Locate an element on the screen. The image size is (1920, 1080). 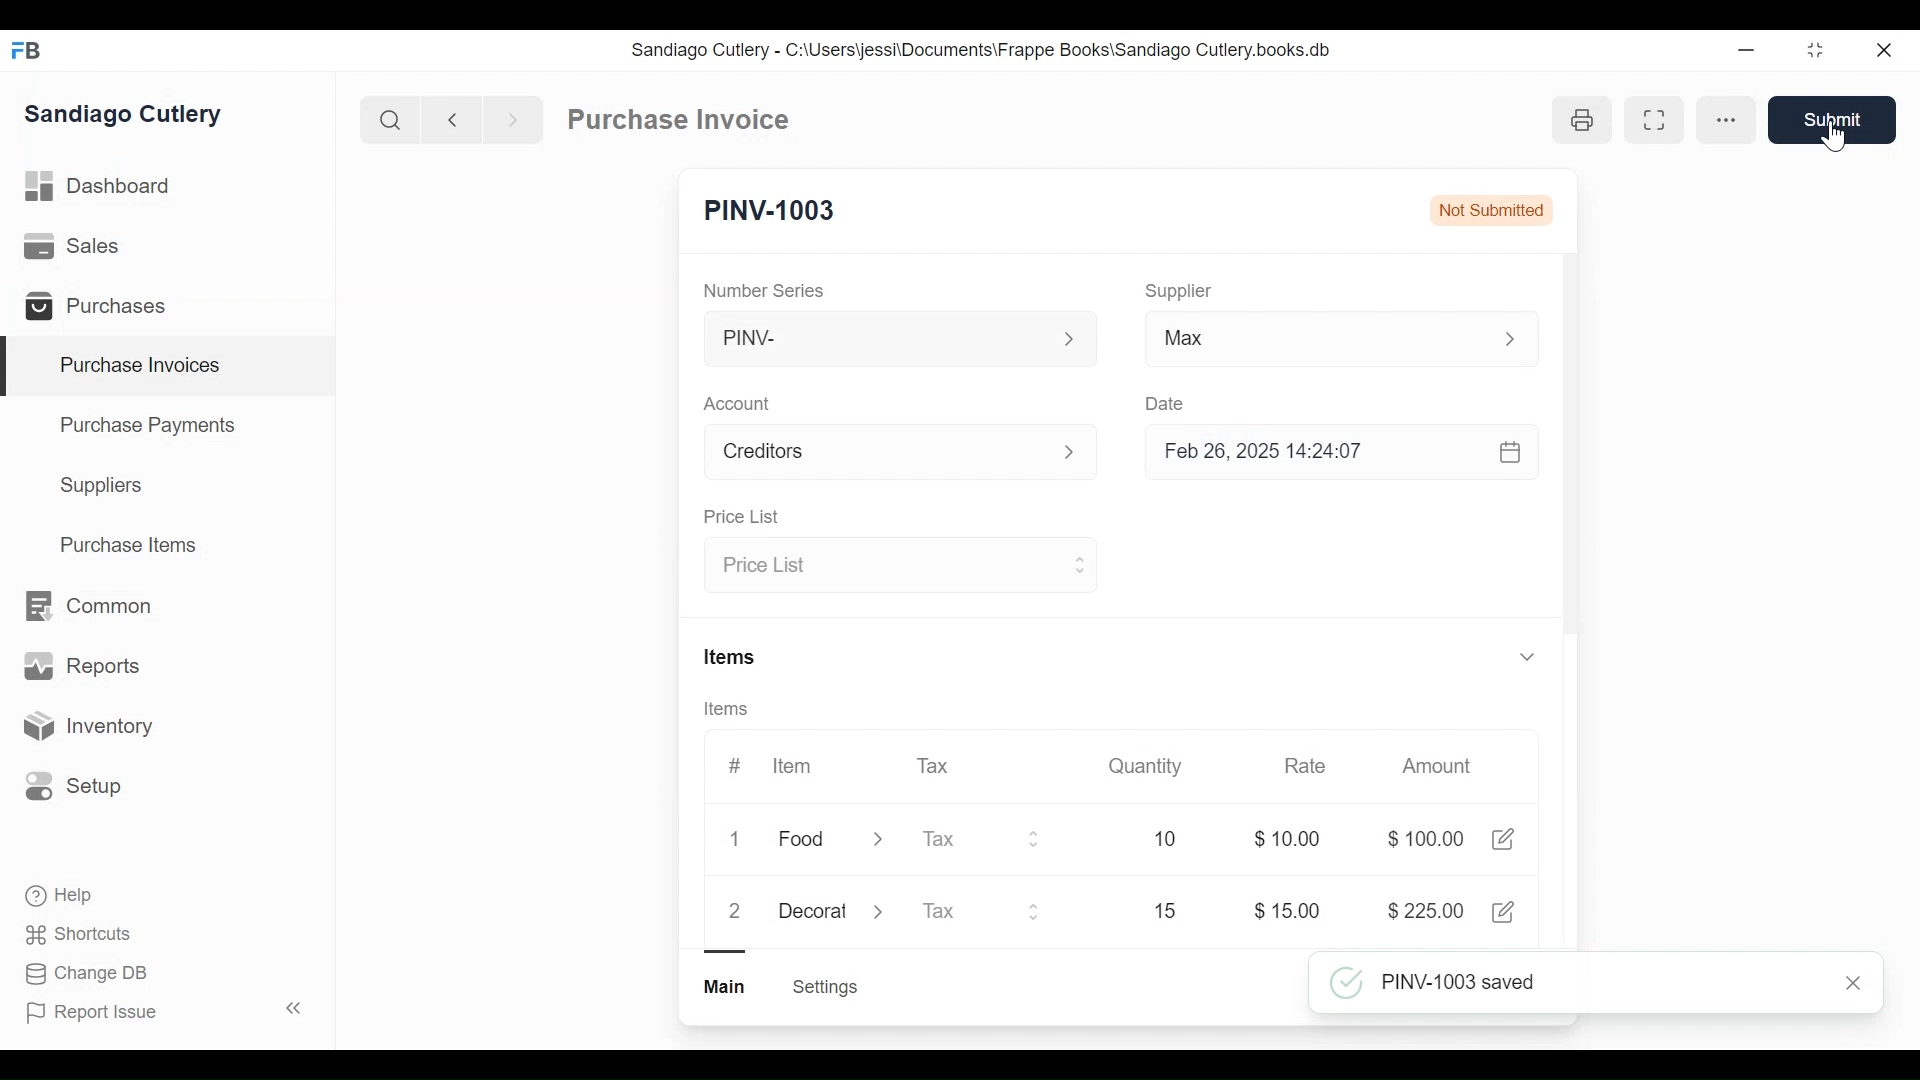
Sales is located at coordinates (76, 247).